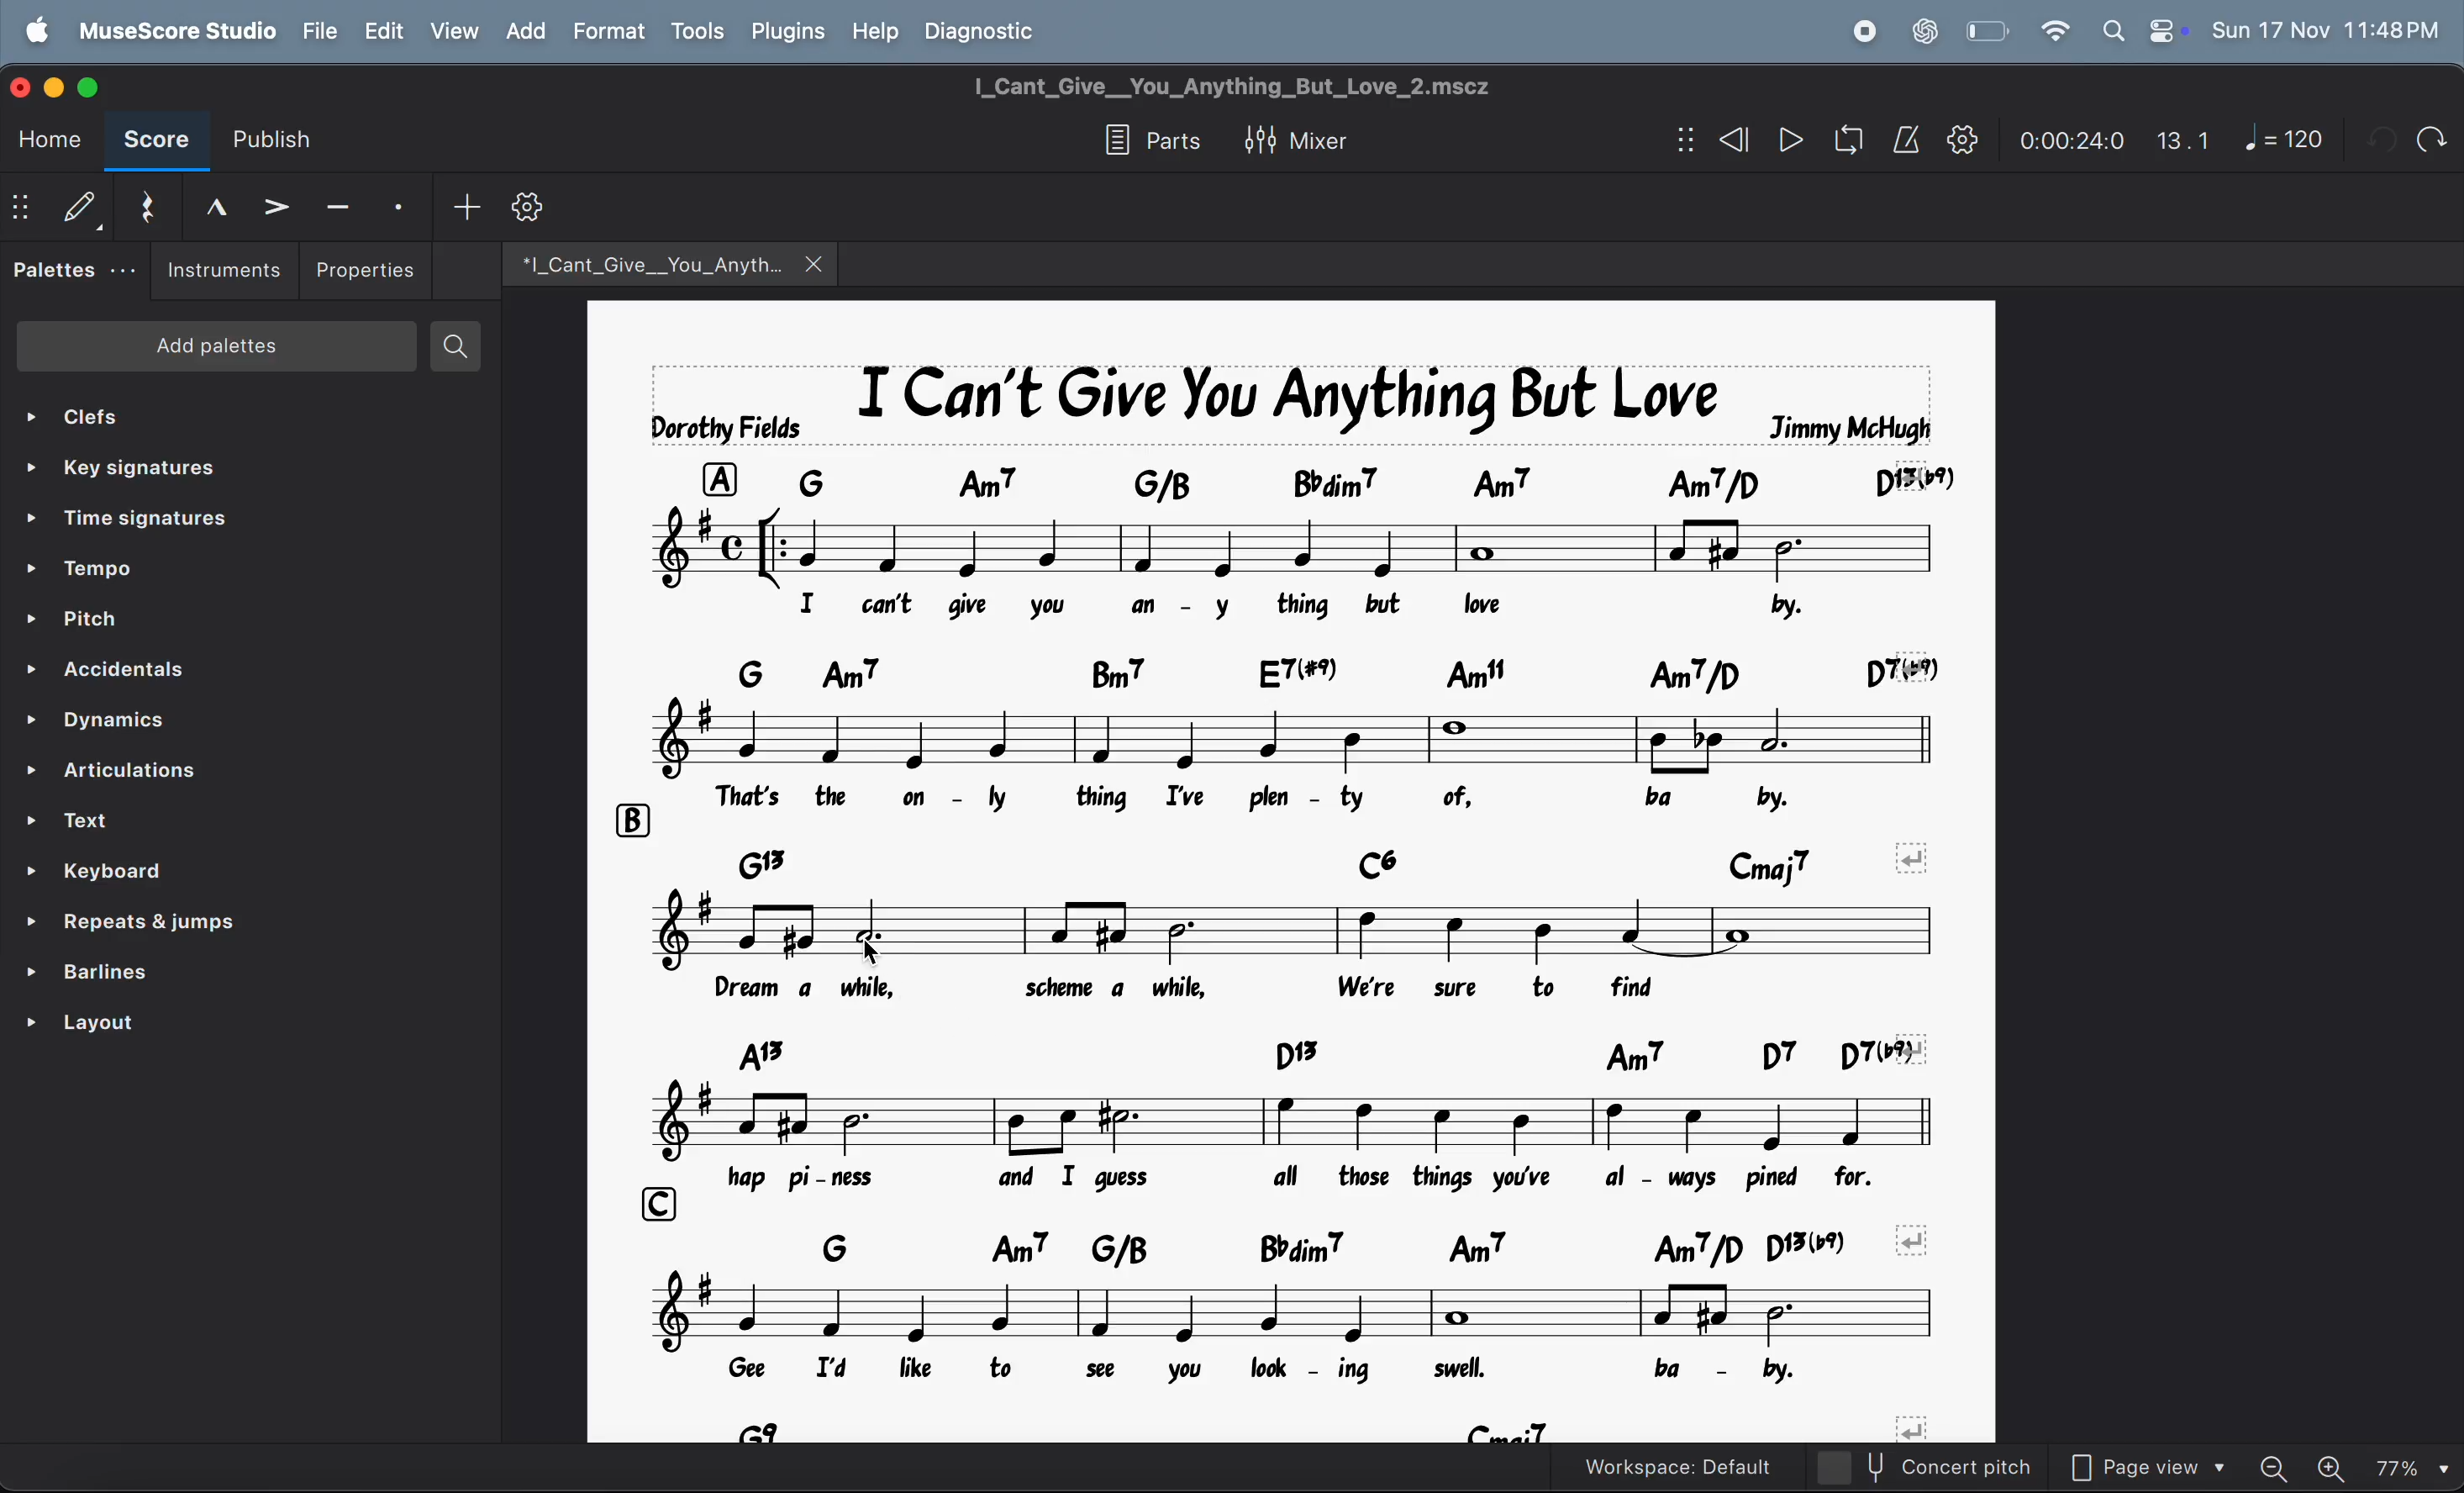 The image size is (2464, 1493). Describe the element at coordinates (156, 144) in the screenshot. I see `score` at that location.